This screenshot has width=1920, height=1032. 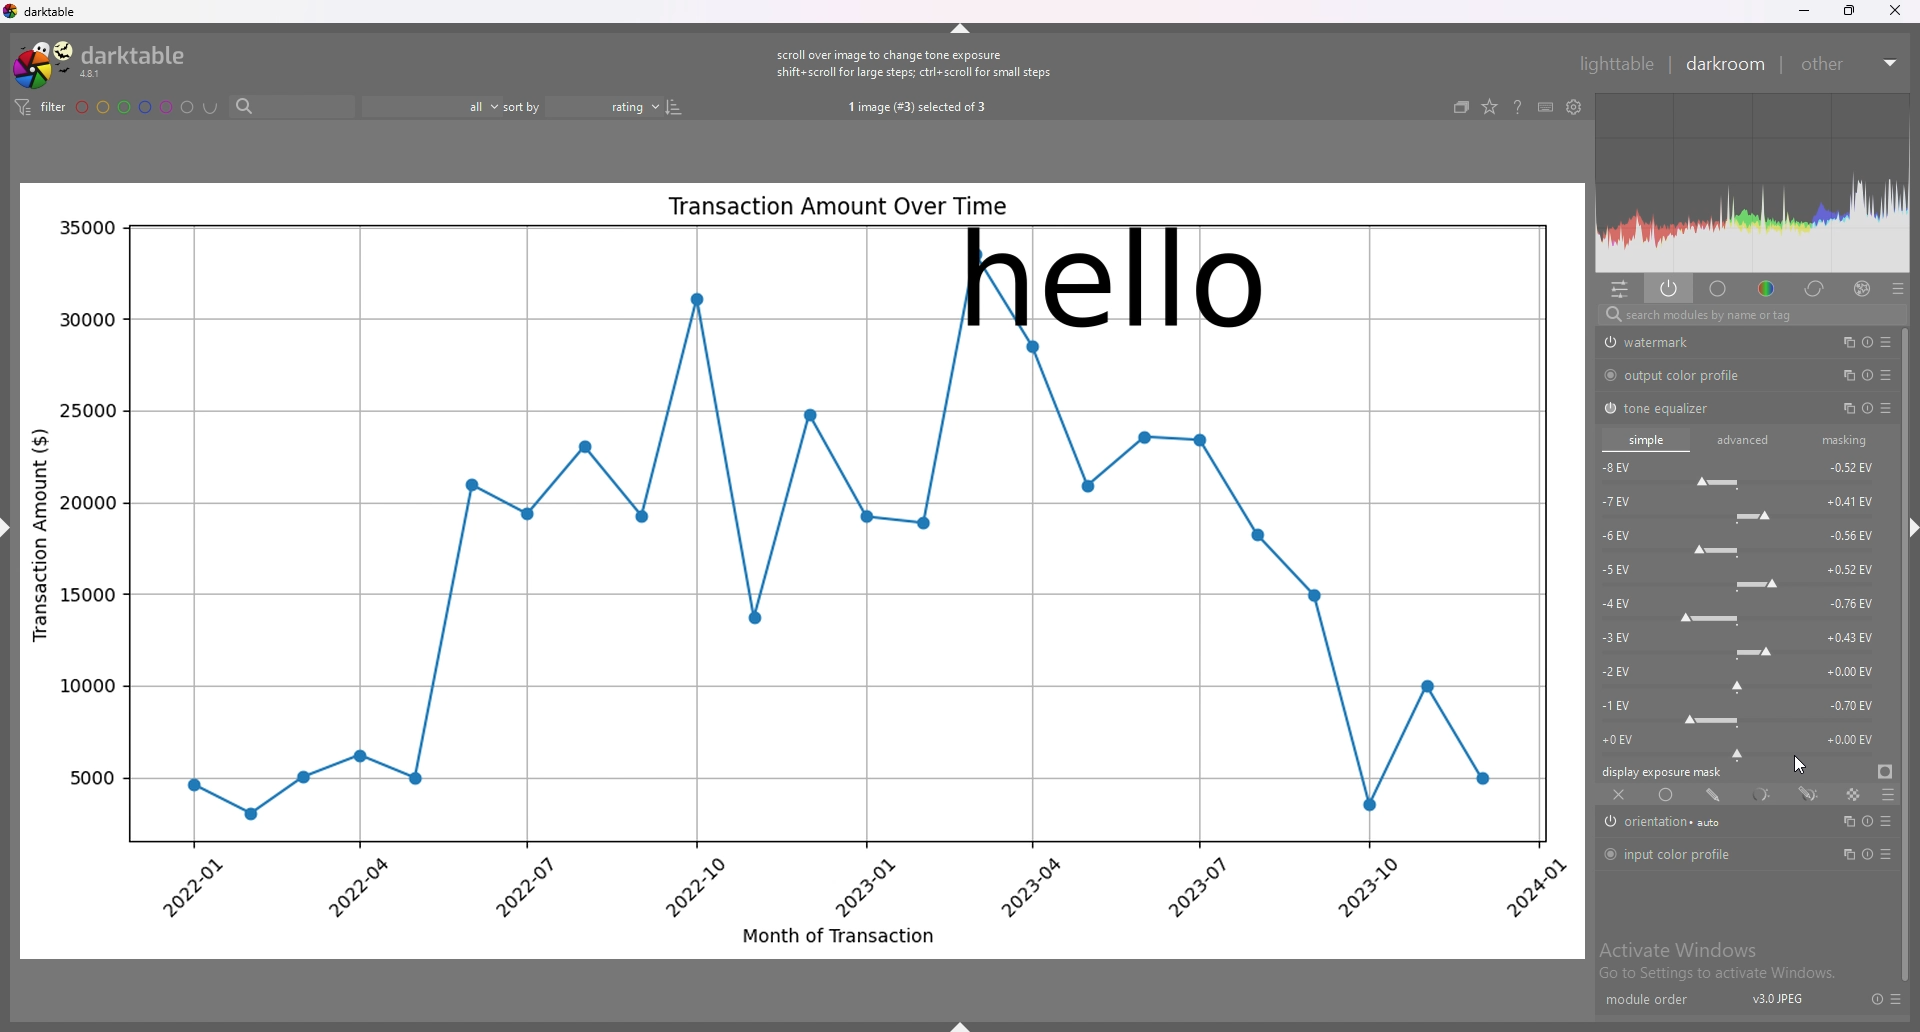 I want to click on Month of Transaction, so click(x=838, y=934).